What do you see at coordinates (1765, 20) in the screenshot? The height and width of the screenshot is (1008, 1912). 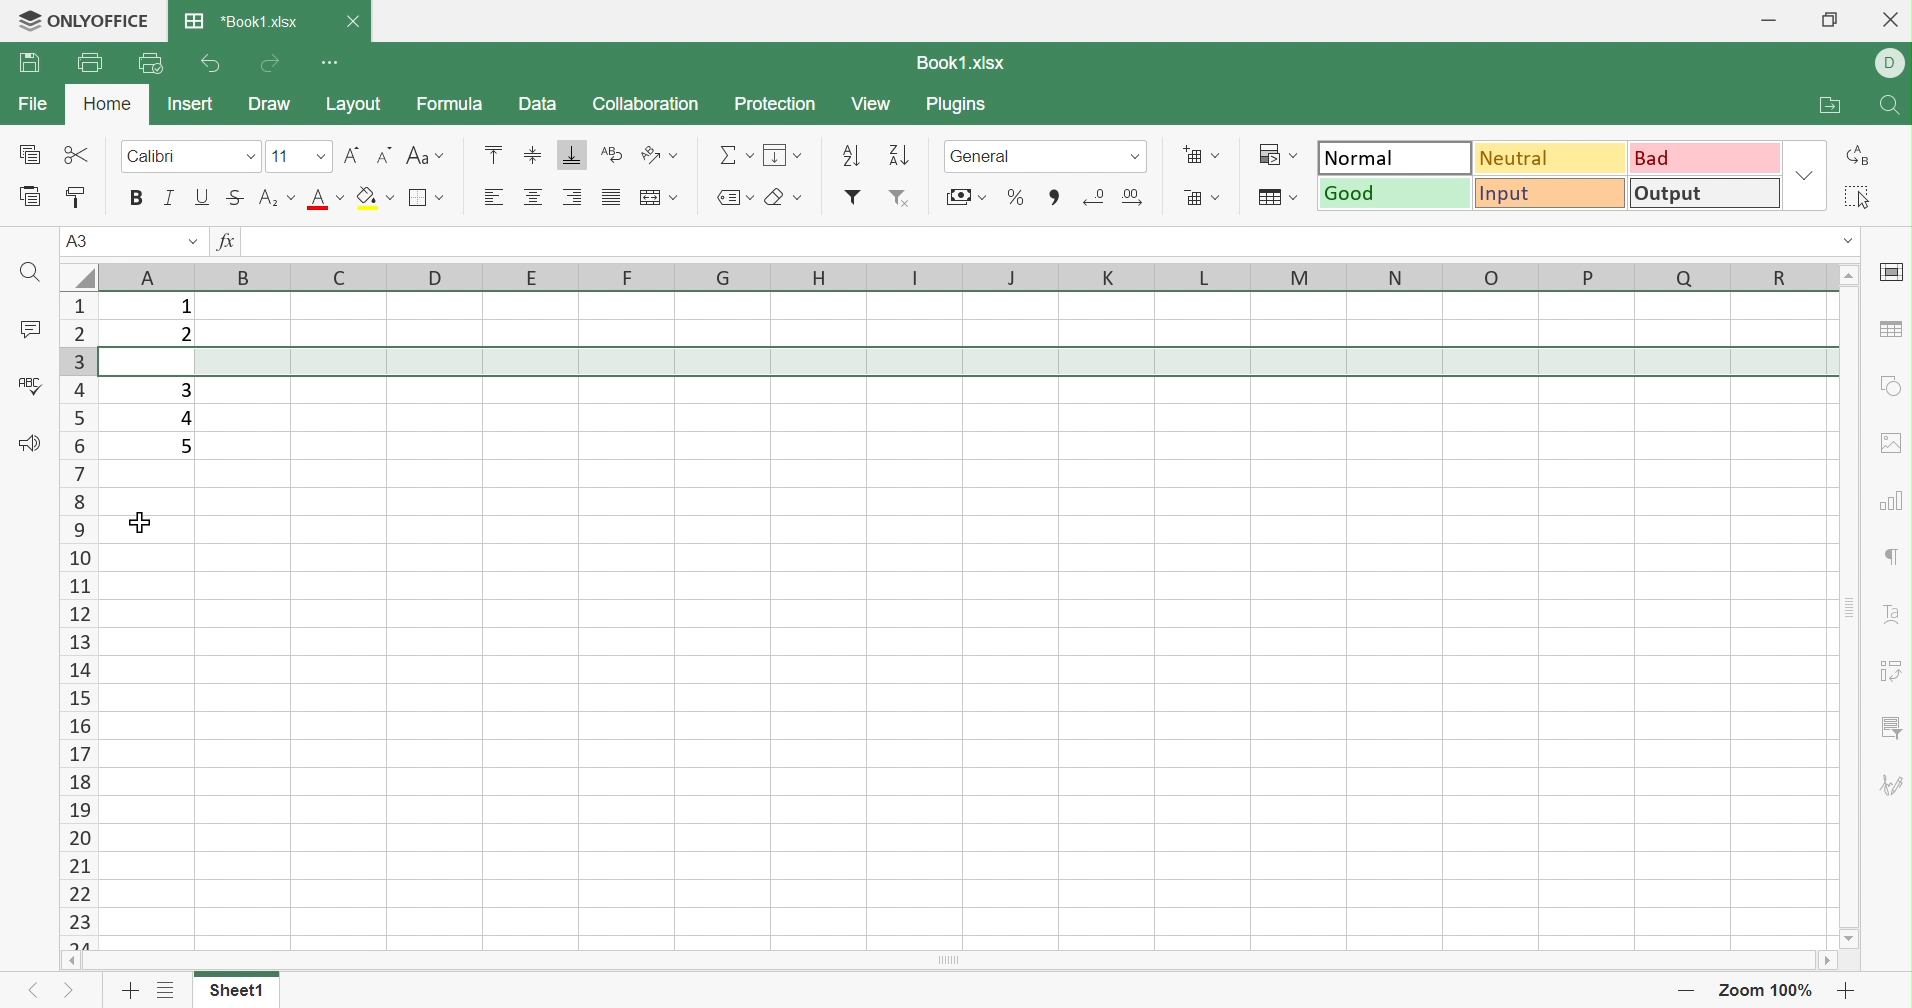 I see `Minimize` at bounding box center [1765, 20].